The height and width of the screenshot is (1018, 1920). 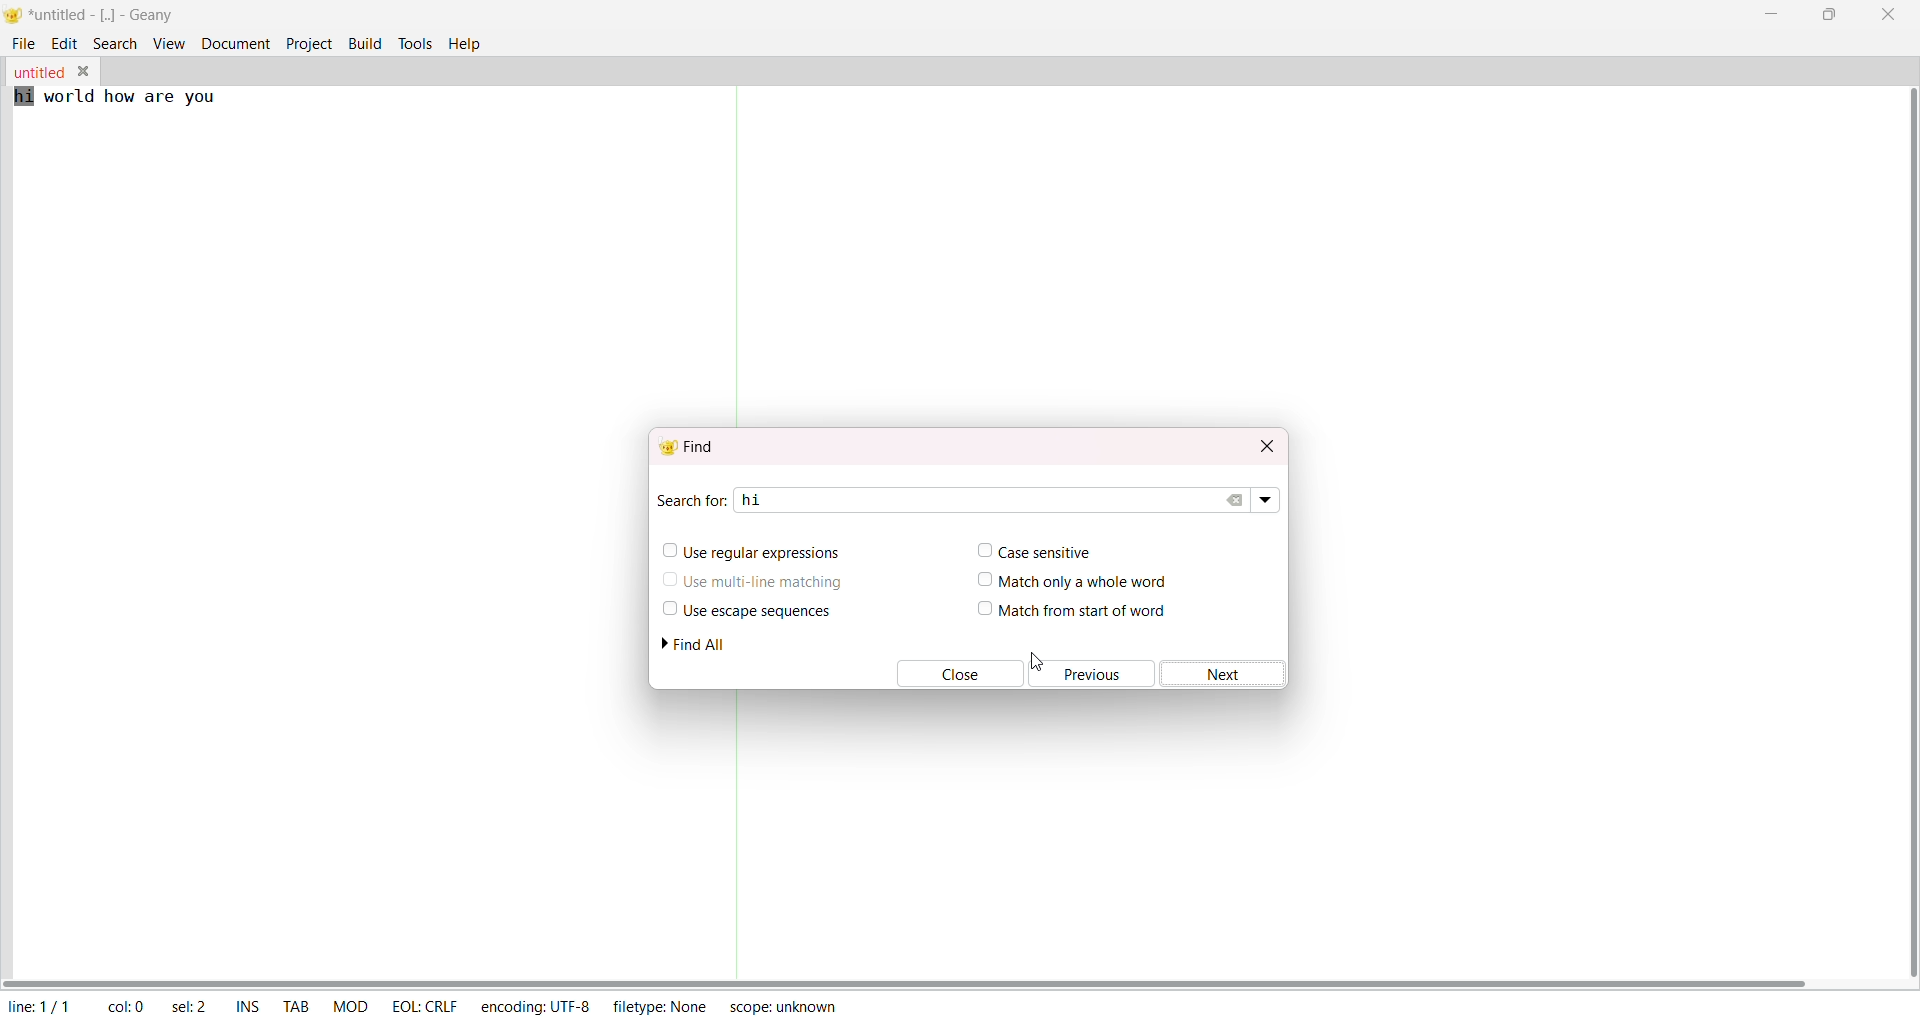 What do you see at coordinates (1902, 536) in the screenshot?
I see `vertical scroll bar` at bounding box center [1902, 536].